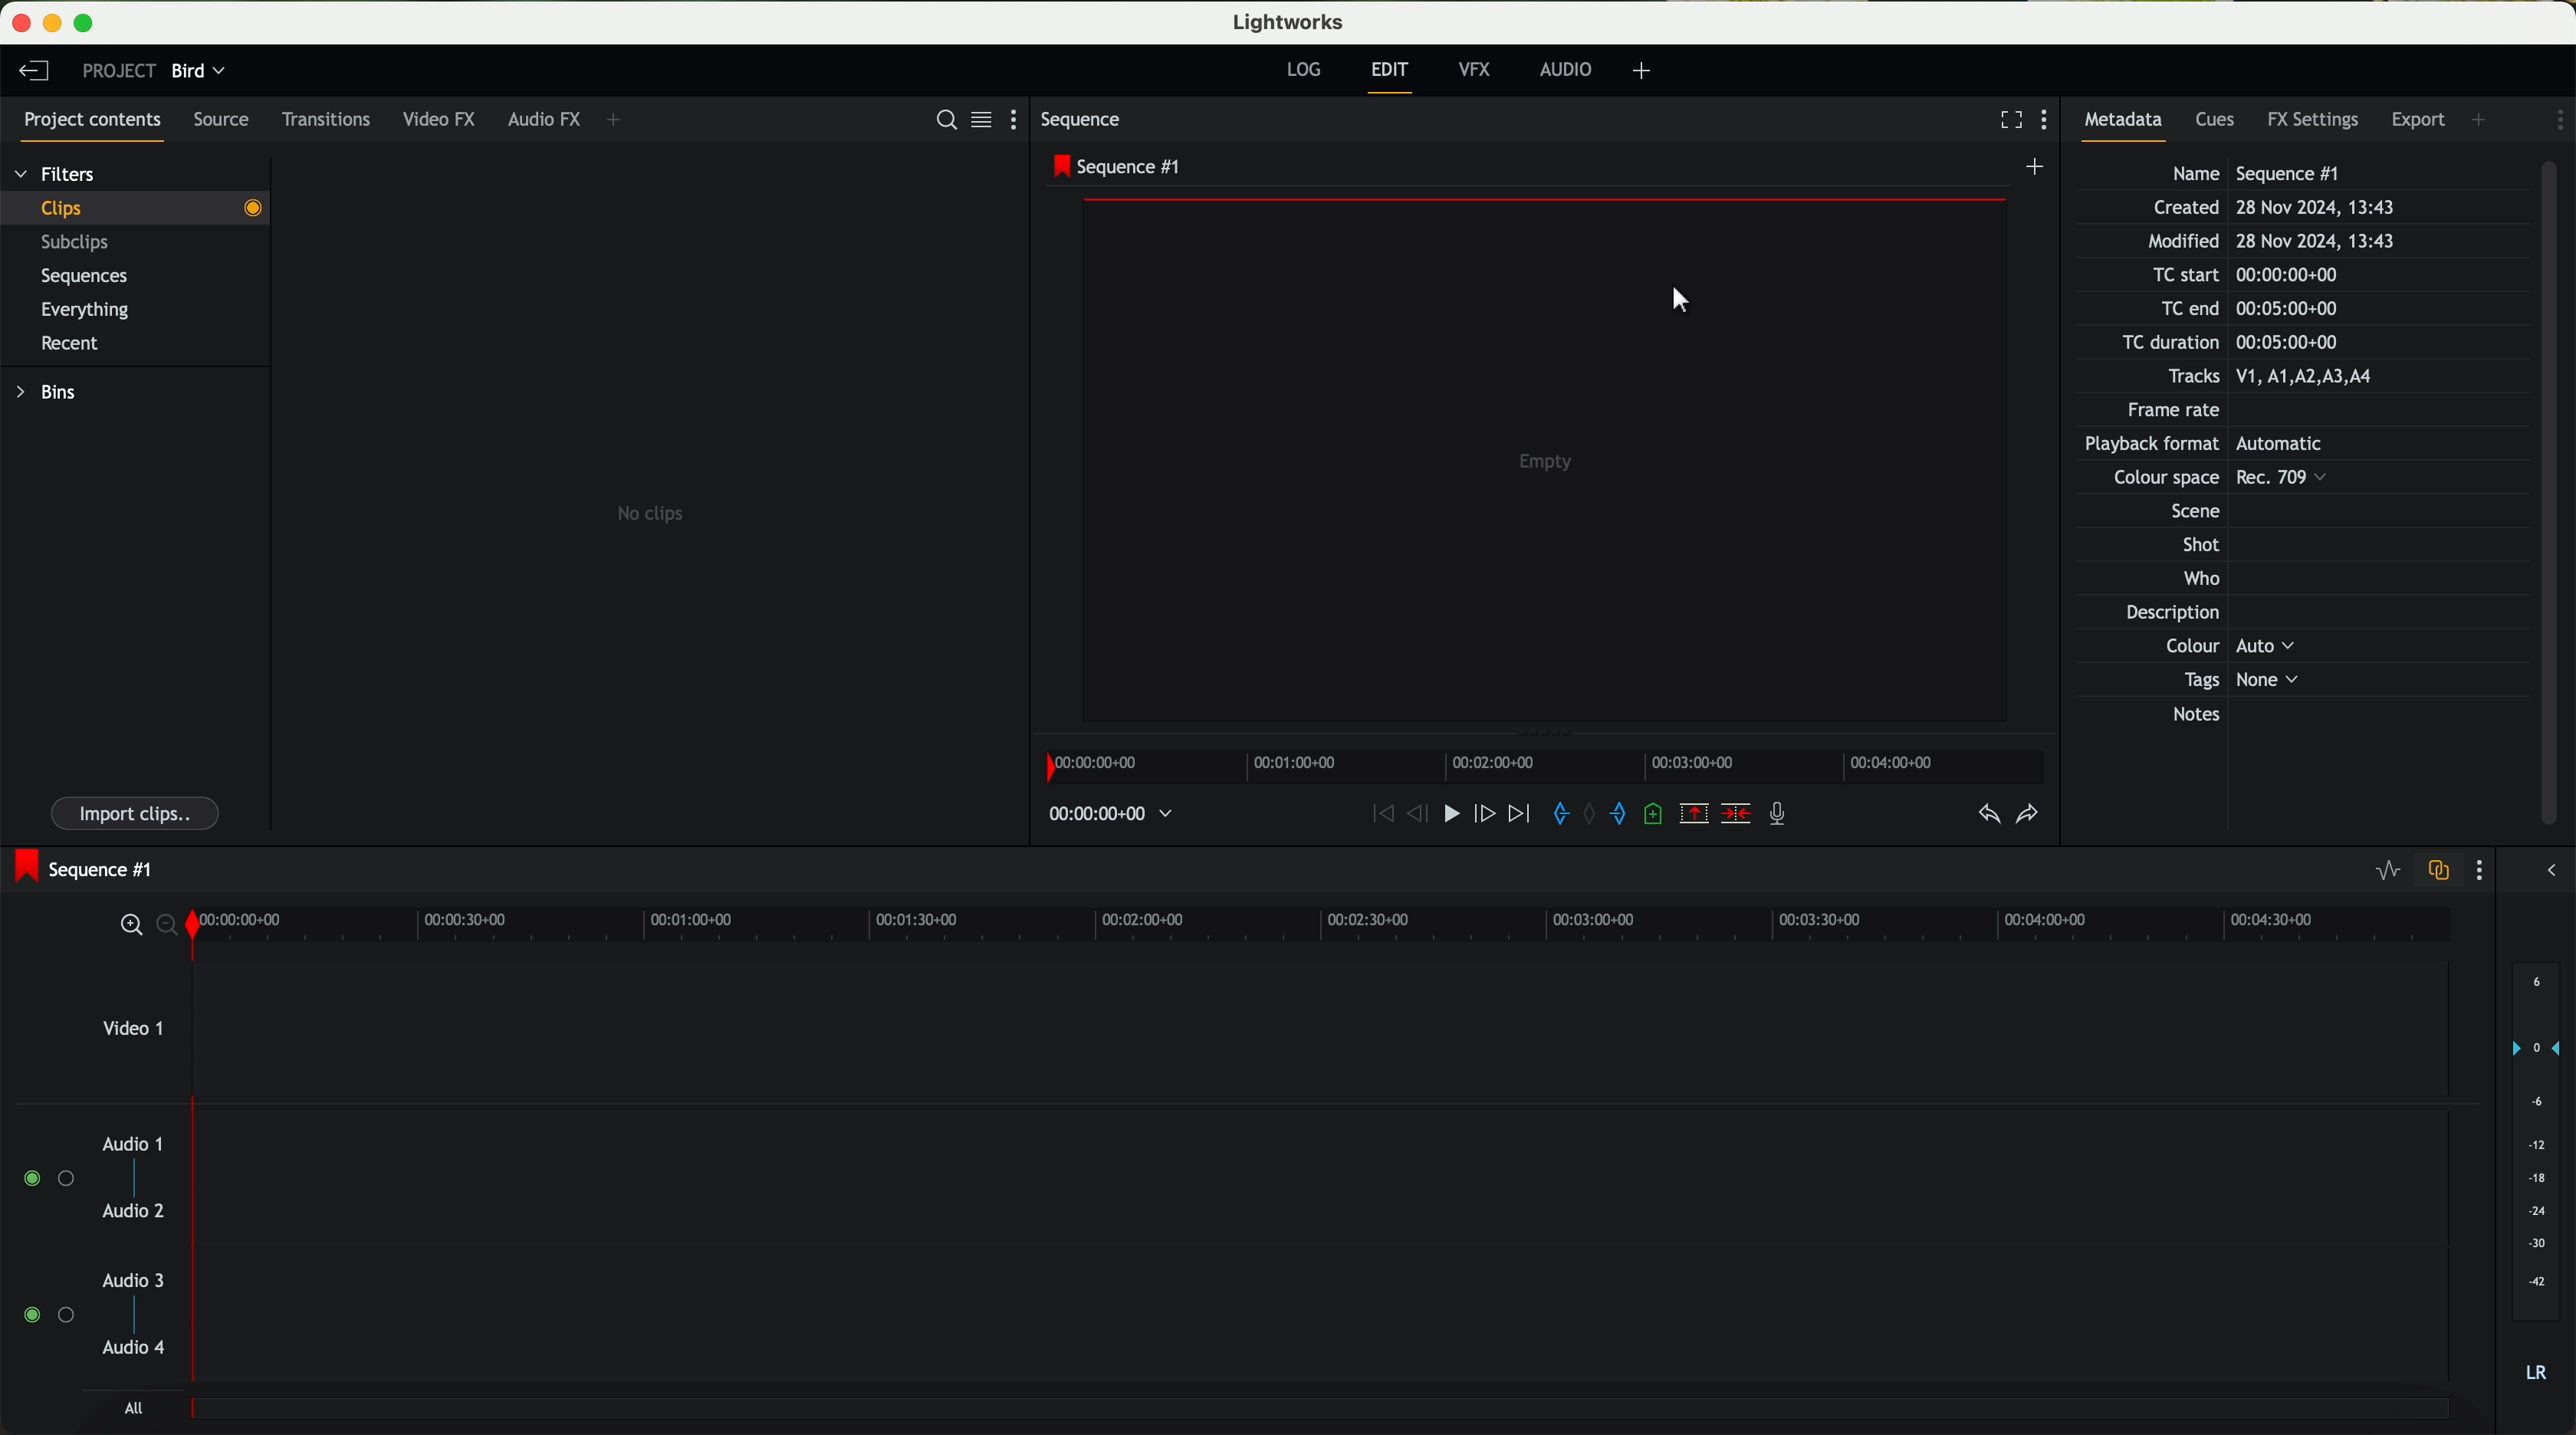  What do you see at coordinates (1267, 1027) in the screenshot?
I see `video 1 track` at bounding box center [1267, 1027].